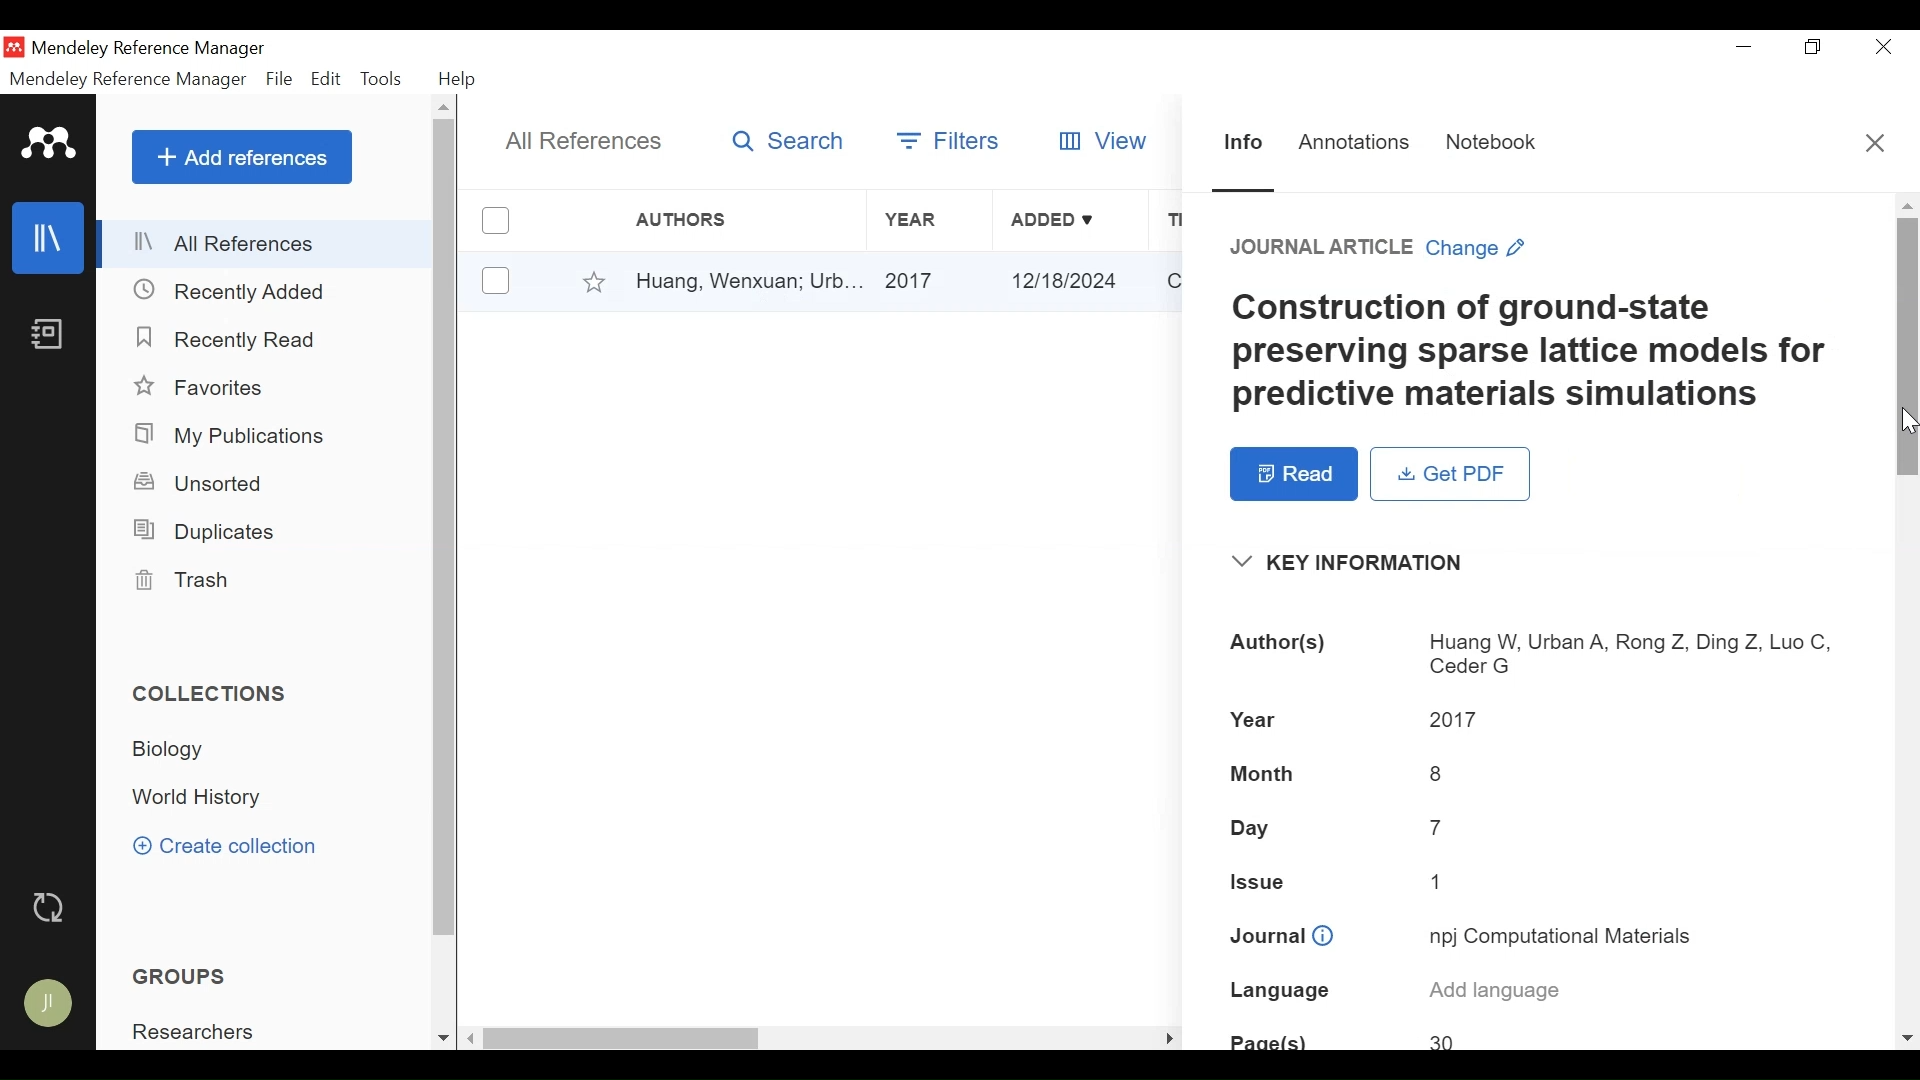  I want to click on 12/18/2024, so click(1070, 280).